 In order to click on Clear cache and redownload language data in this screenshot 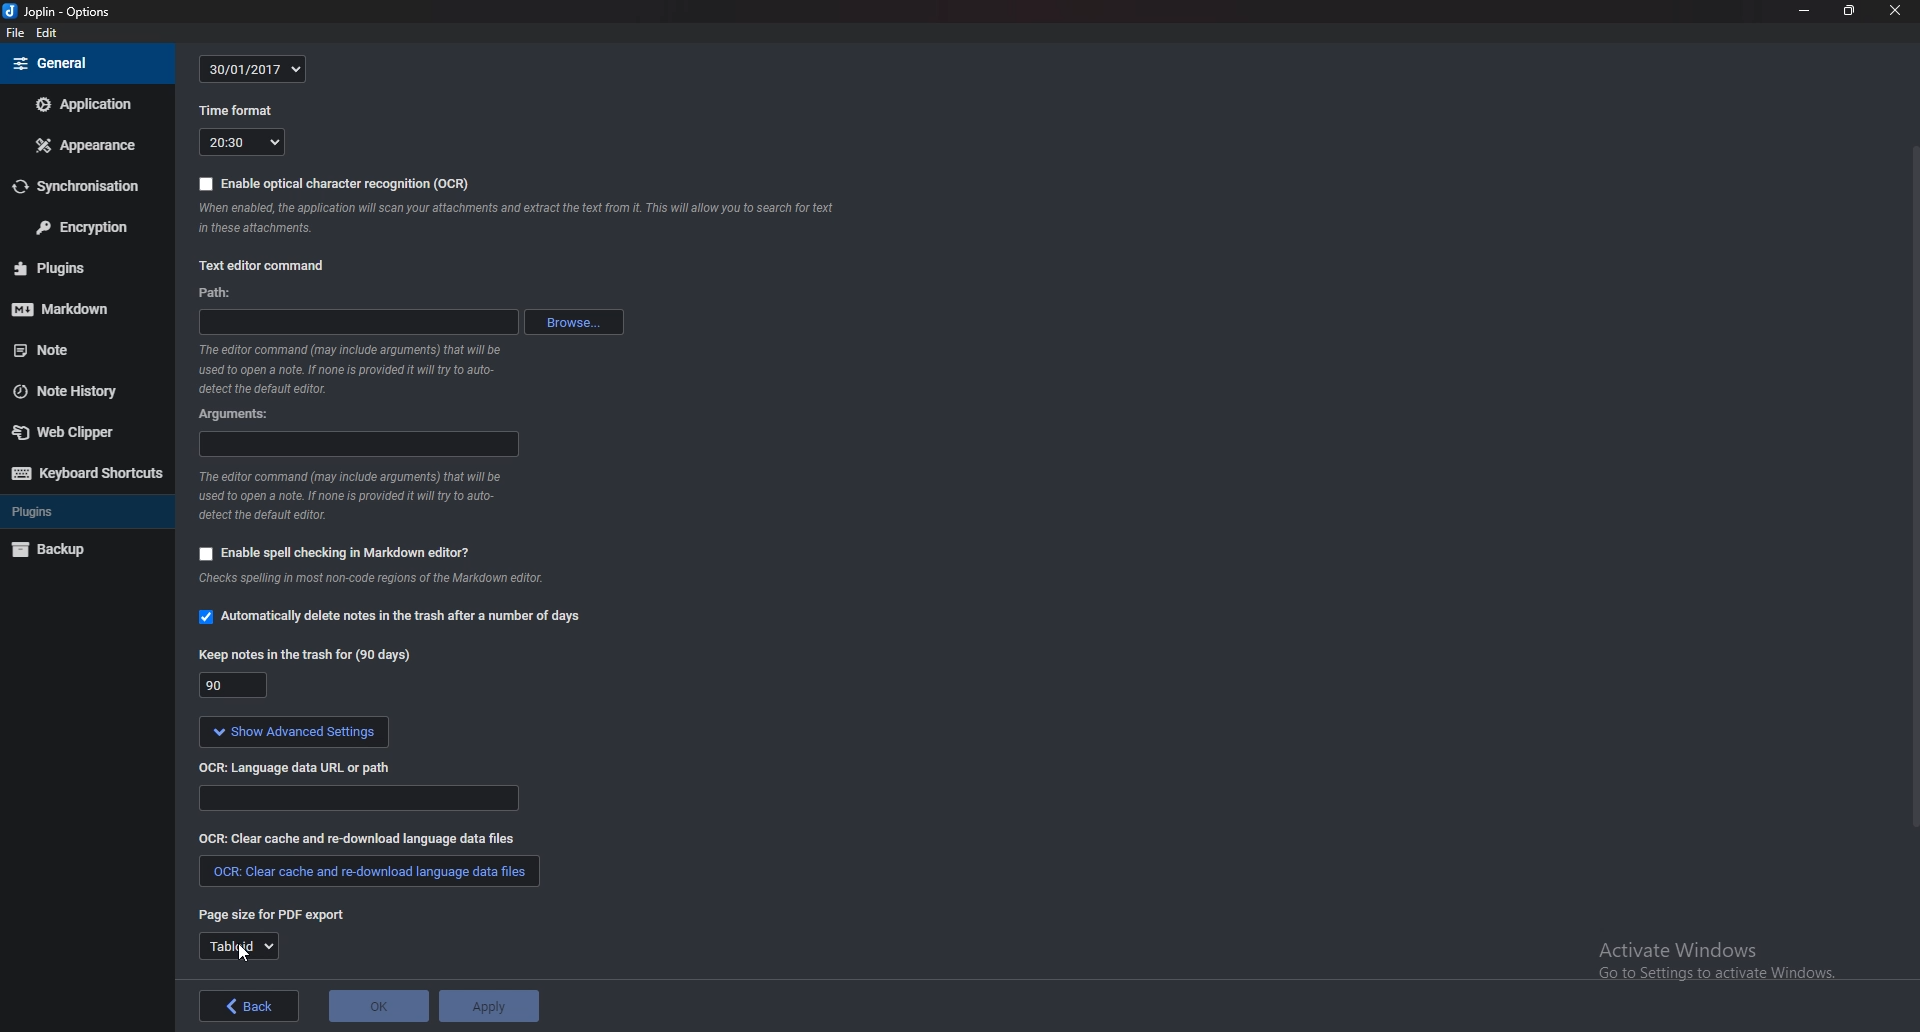, I will do `click(353, 840)`.